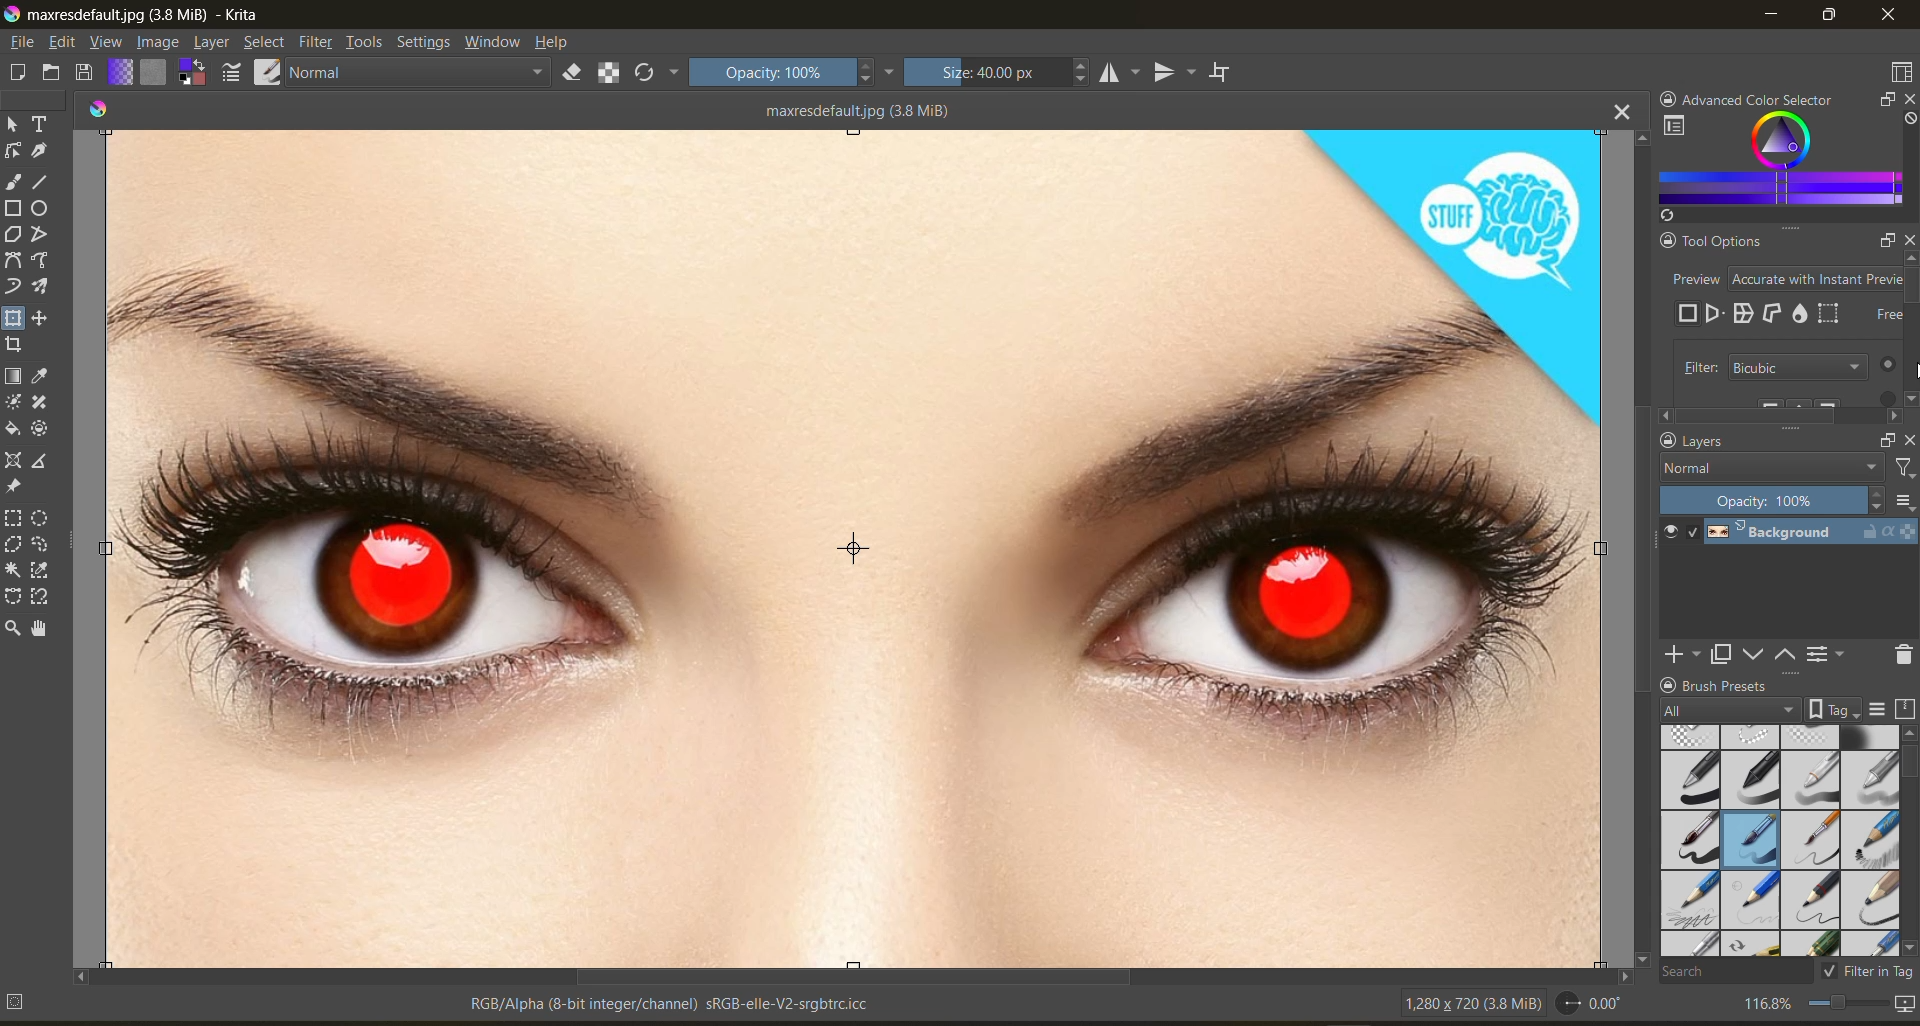 This screenshot has height=1026, width=1920. What do you see at coordinates (1783, 653) in the screenshot?
I see `mask up` at bounding box center [1783, 653].